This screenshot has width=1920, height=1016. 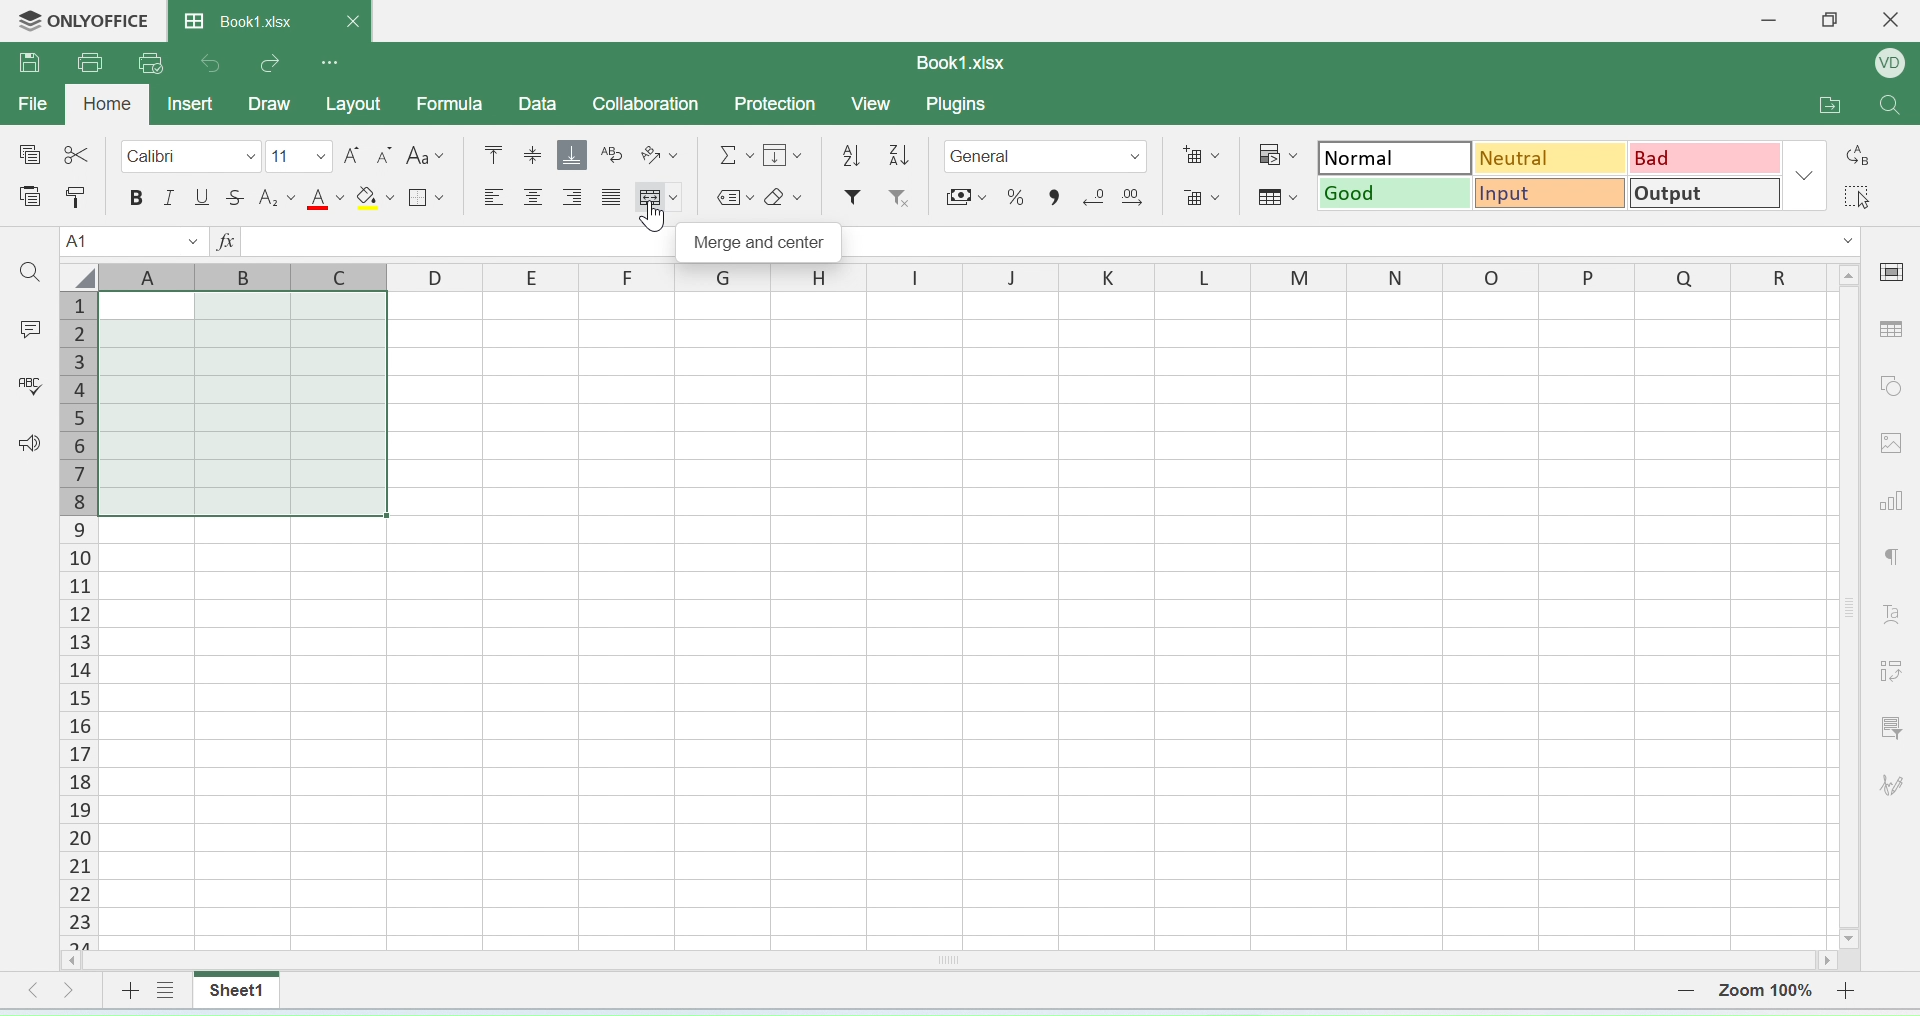 What do you see at coordinates (957, 61) in the screenshot?
I see `book1.xlsx` at bounding box center [957, 61].